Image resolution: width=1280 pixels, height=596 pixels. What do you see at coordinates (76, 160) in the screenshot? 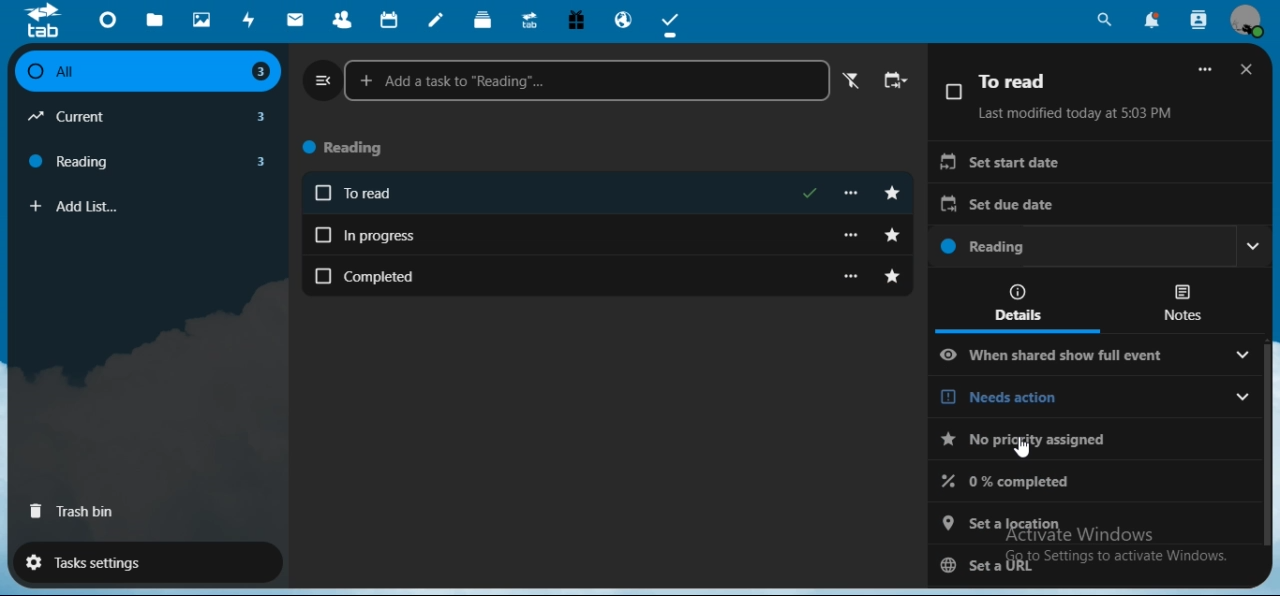
I see `reading` at bounding box center [76, 160].